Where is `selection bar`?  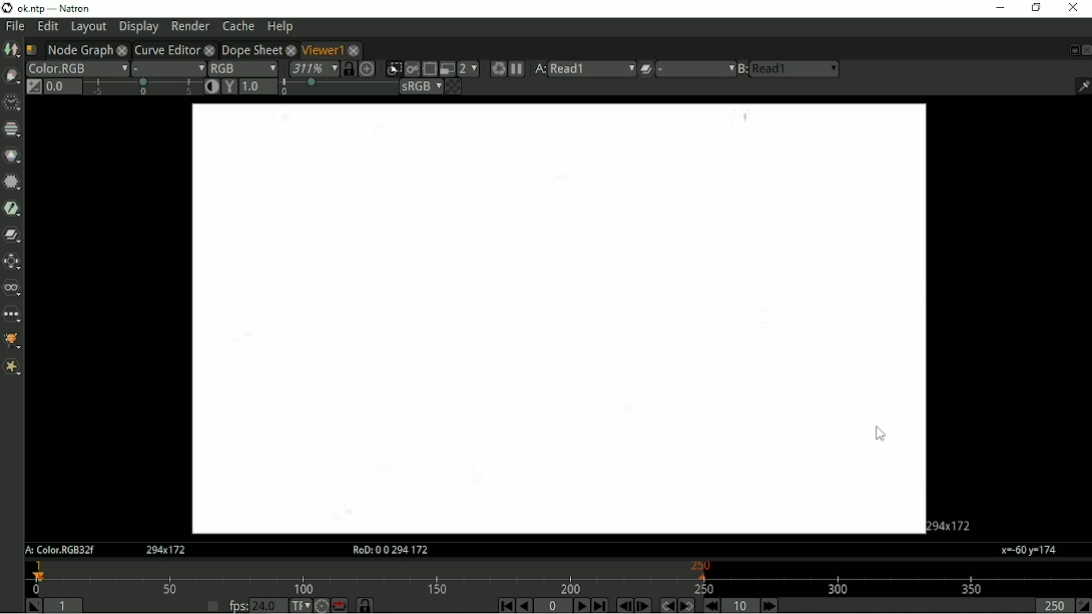 selection bar is located at coordinates (339, 87).